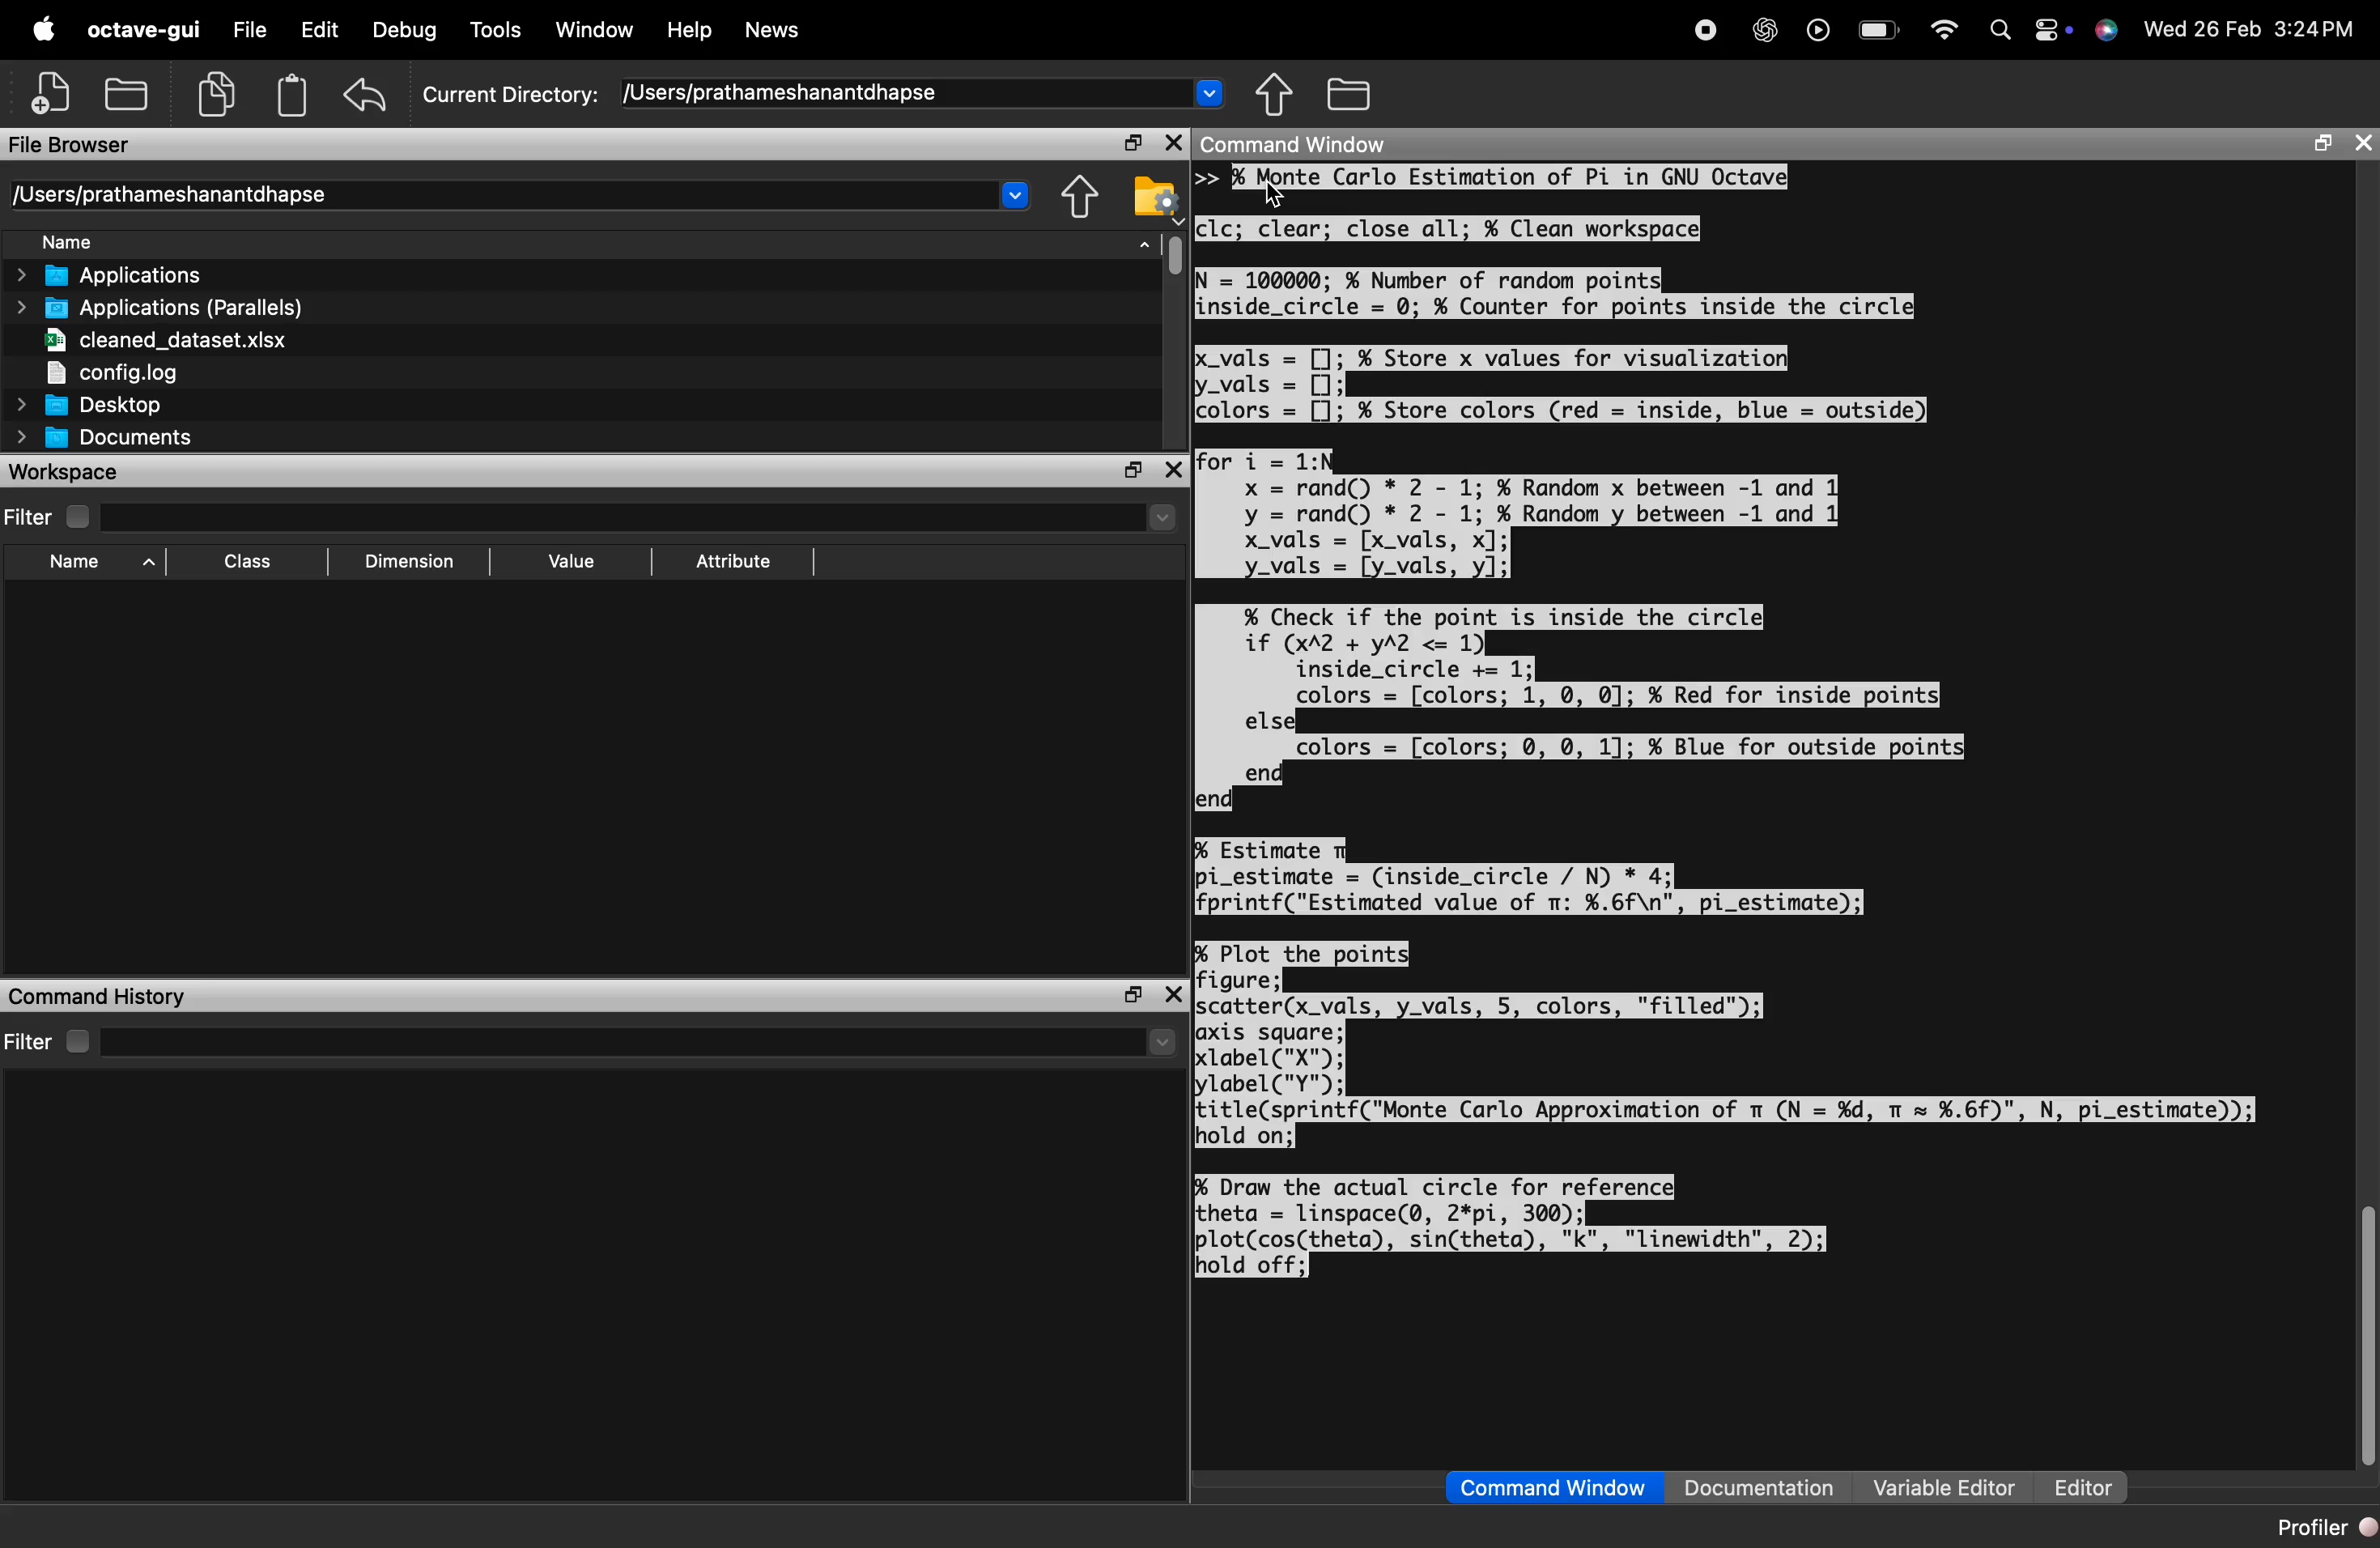 This screenshot has width=2380, height=1548. Describe the element at coordinates (139, 30) in the screenshot. I see `octave-gui` at that location.